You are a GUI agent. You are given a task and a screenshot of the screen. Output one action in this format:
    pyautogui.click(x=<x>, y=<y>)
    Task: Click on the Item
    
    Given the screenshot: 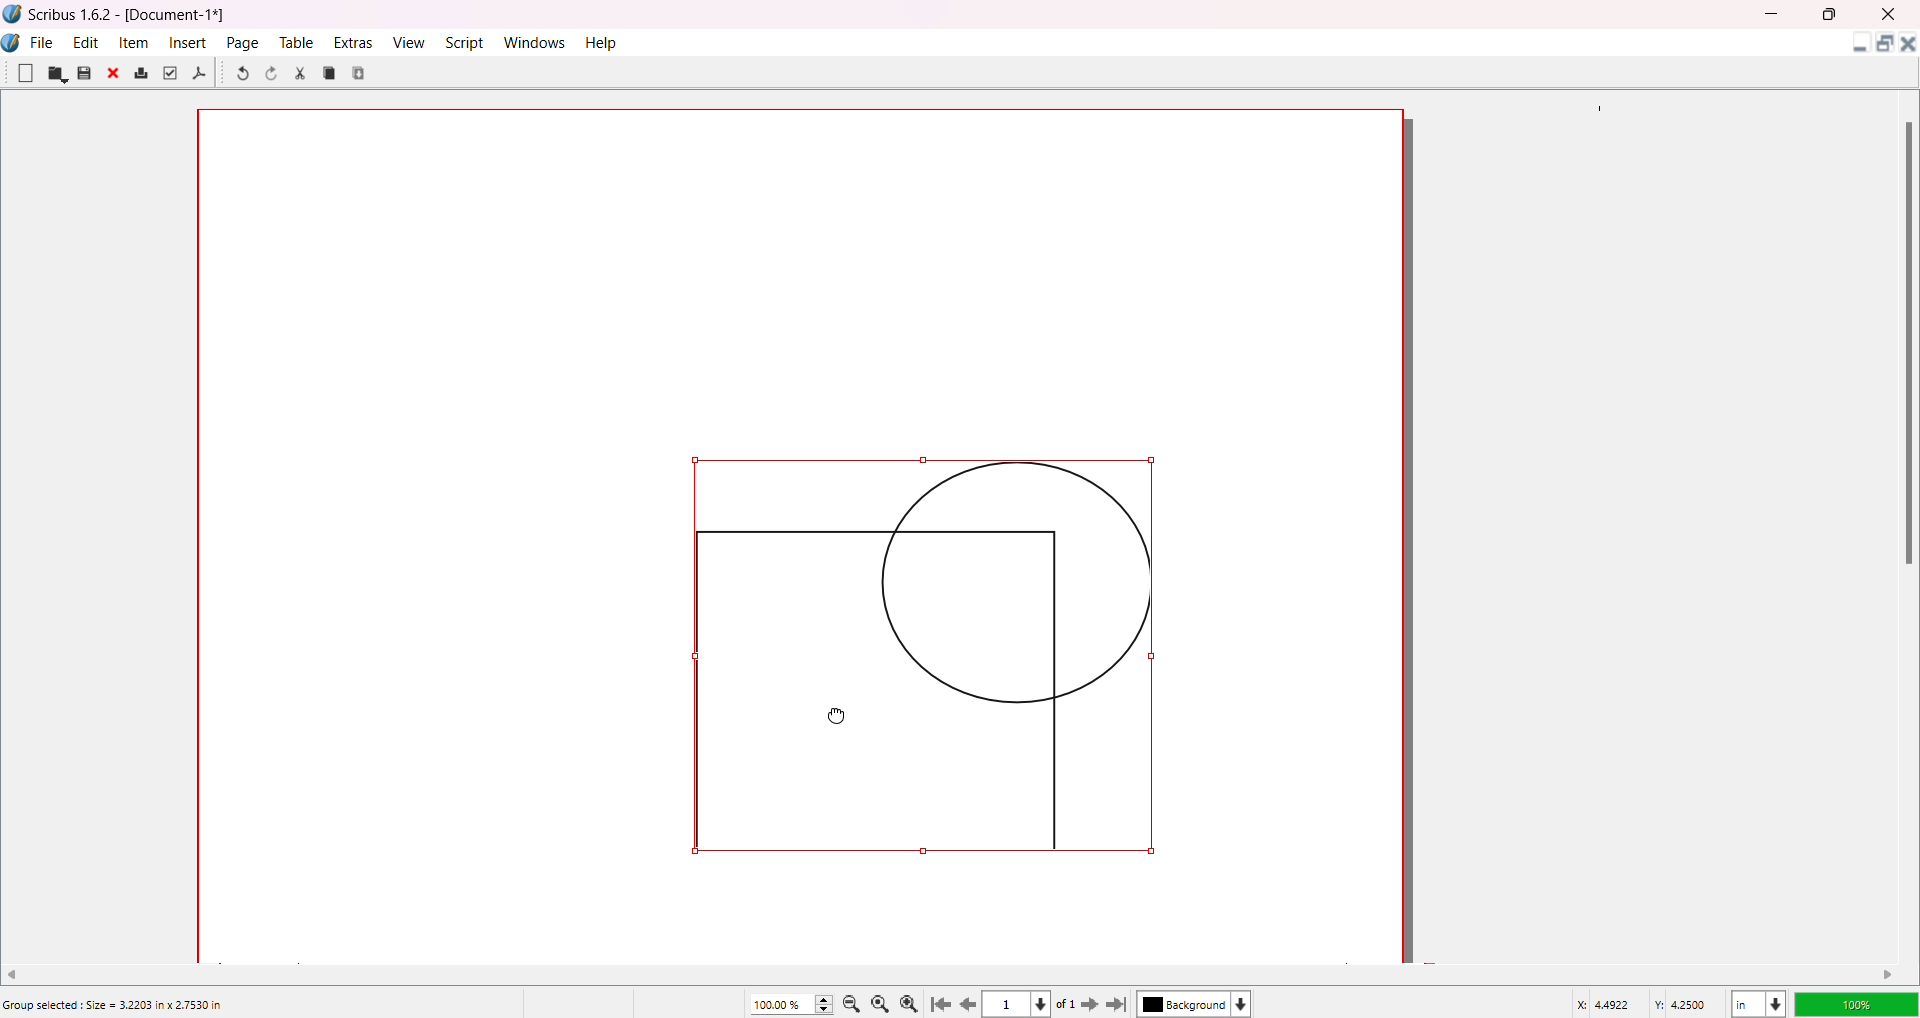 What is the action you would take?
    pyautogui.click(x=136, y=42)
    